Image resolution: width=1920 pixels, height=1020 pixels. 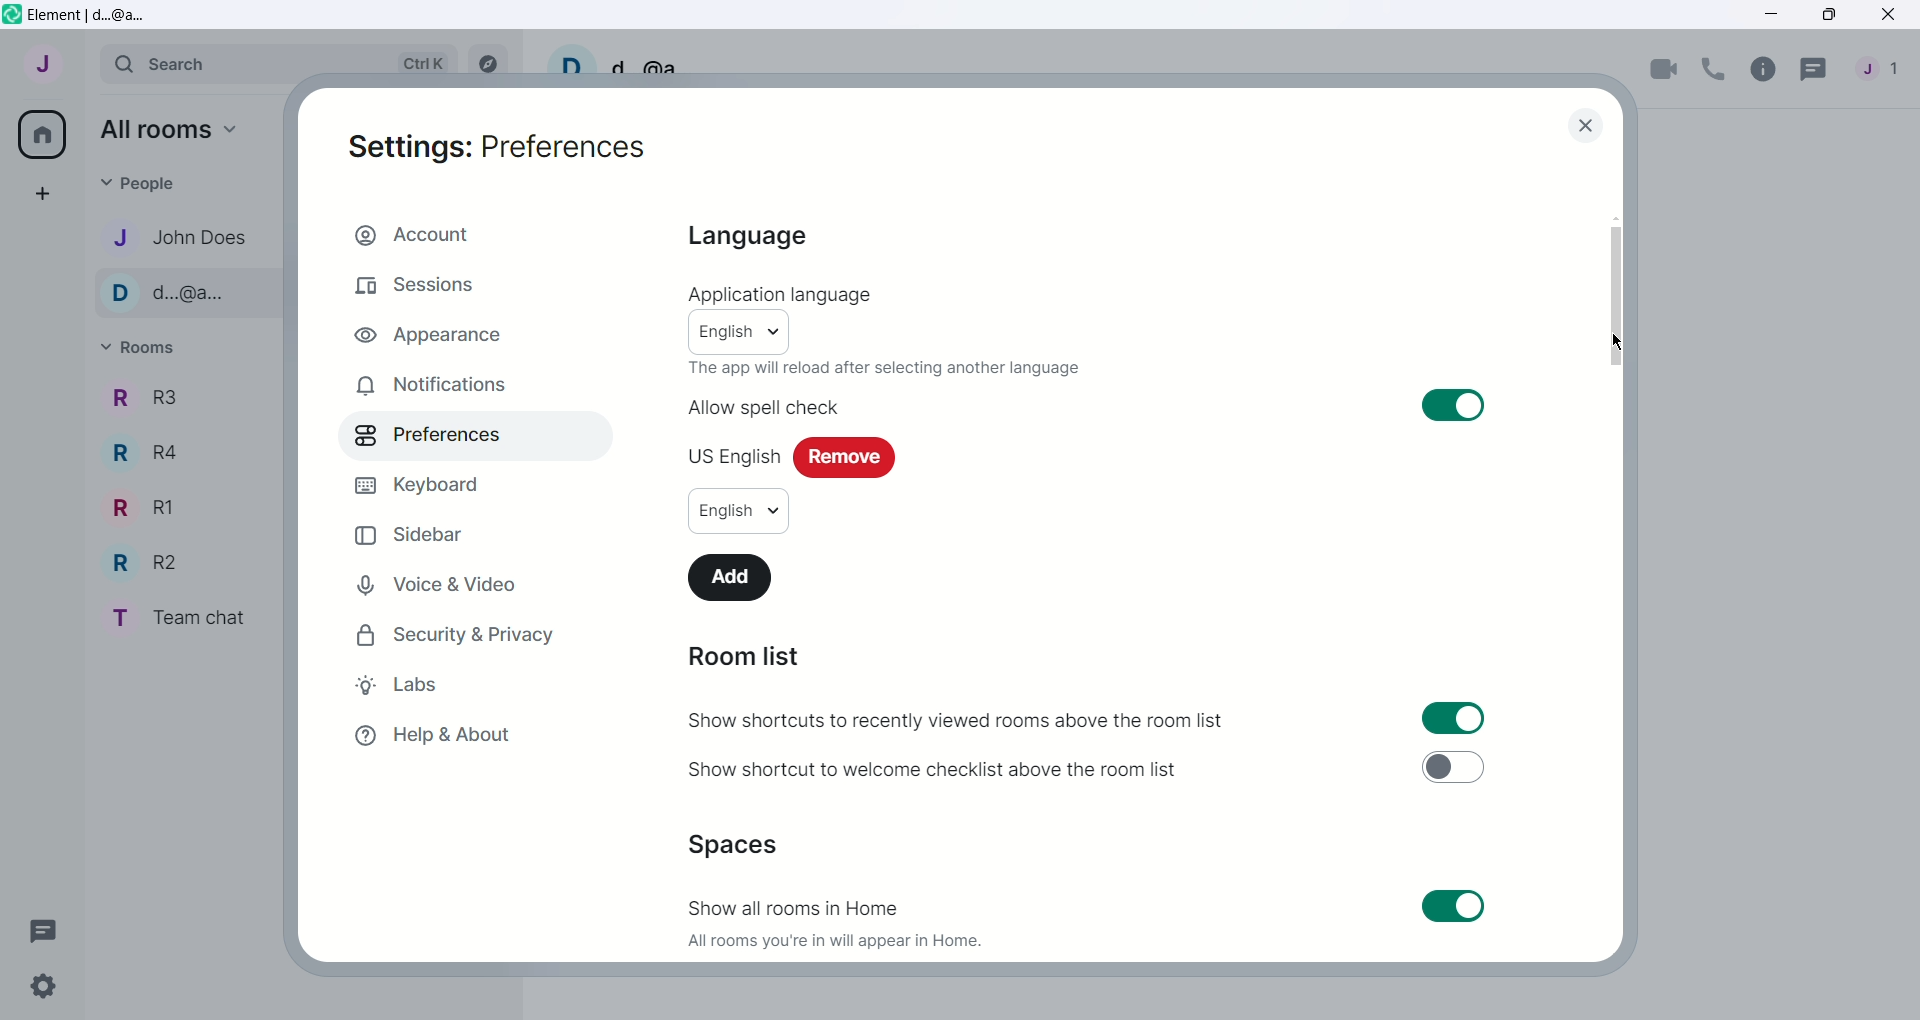 I want to click on Room info, so click(x=1763, y=71).